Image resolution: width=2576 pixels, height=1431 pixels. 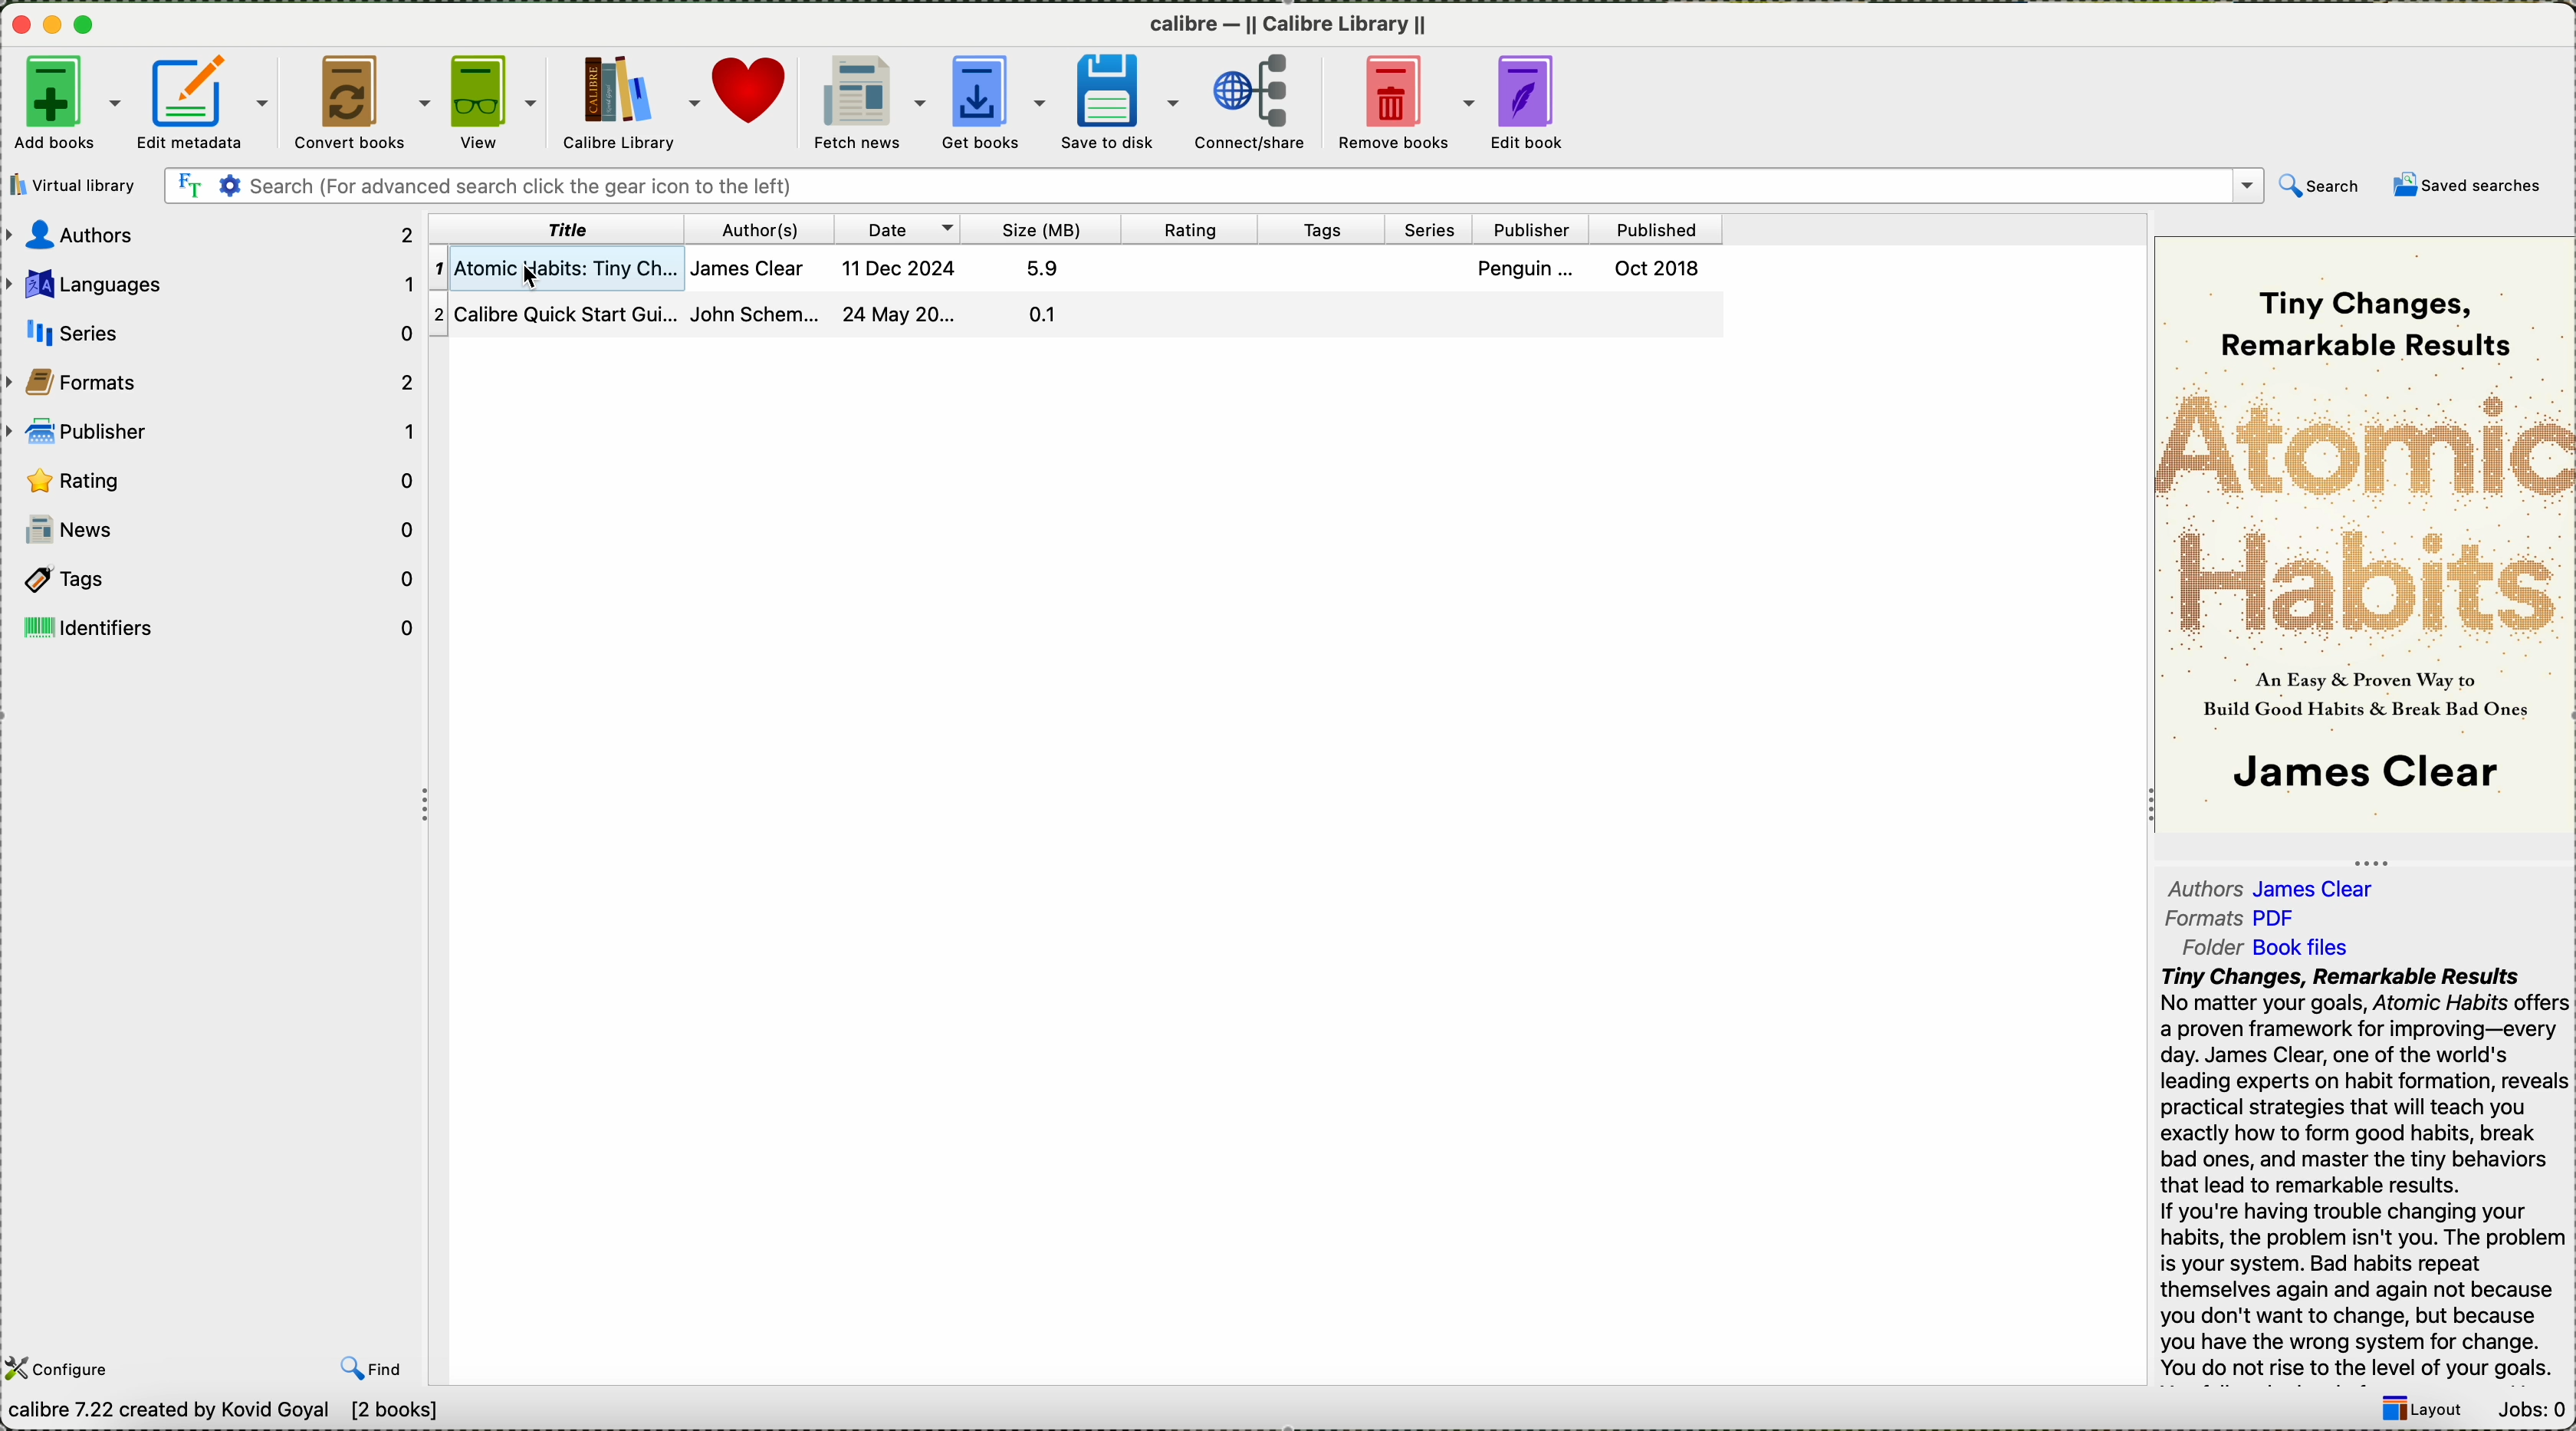 I want to click on rating, so click(x=1194, y=231).